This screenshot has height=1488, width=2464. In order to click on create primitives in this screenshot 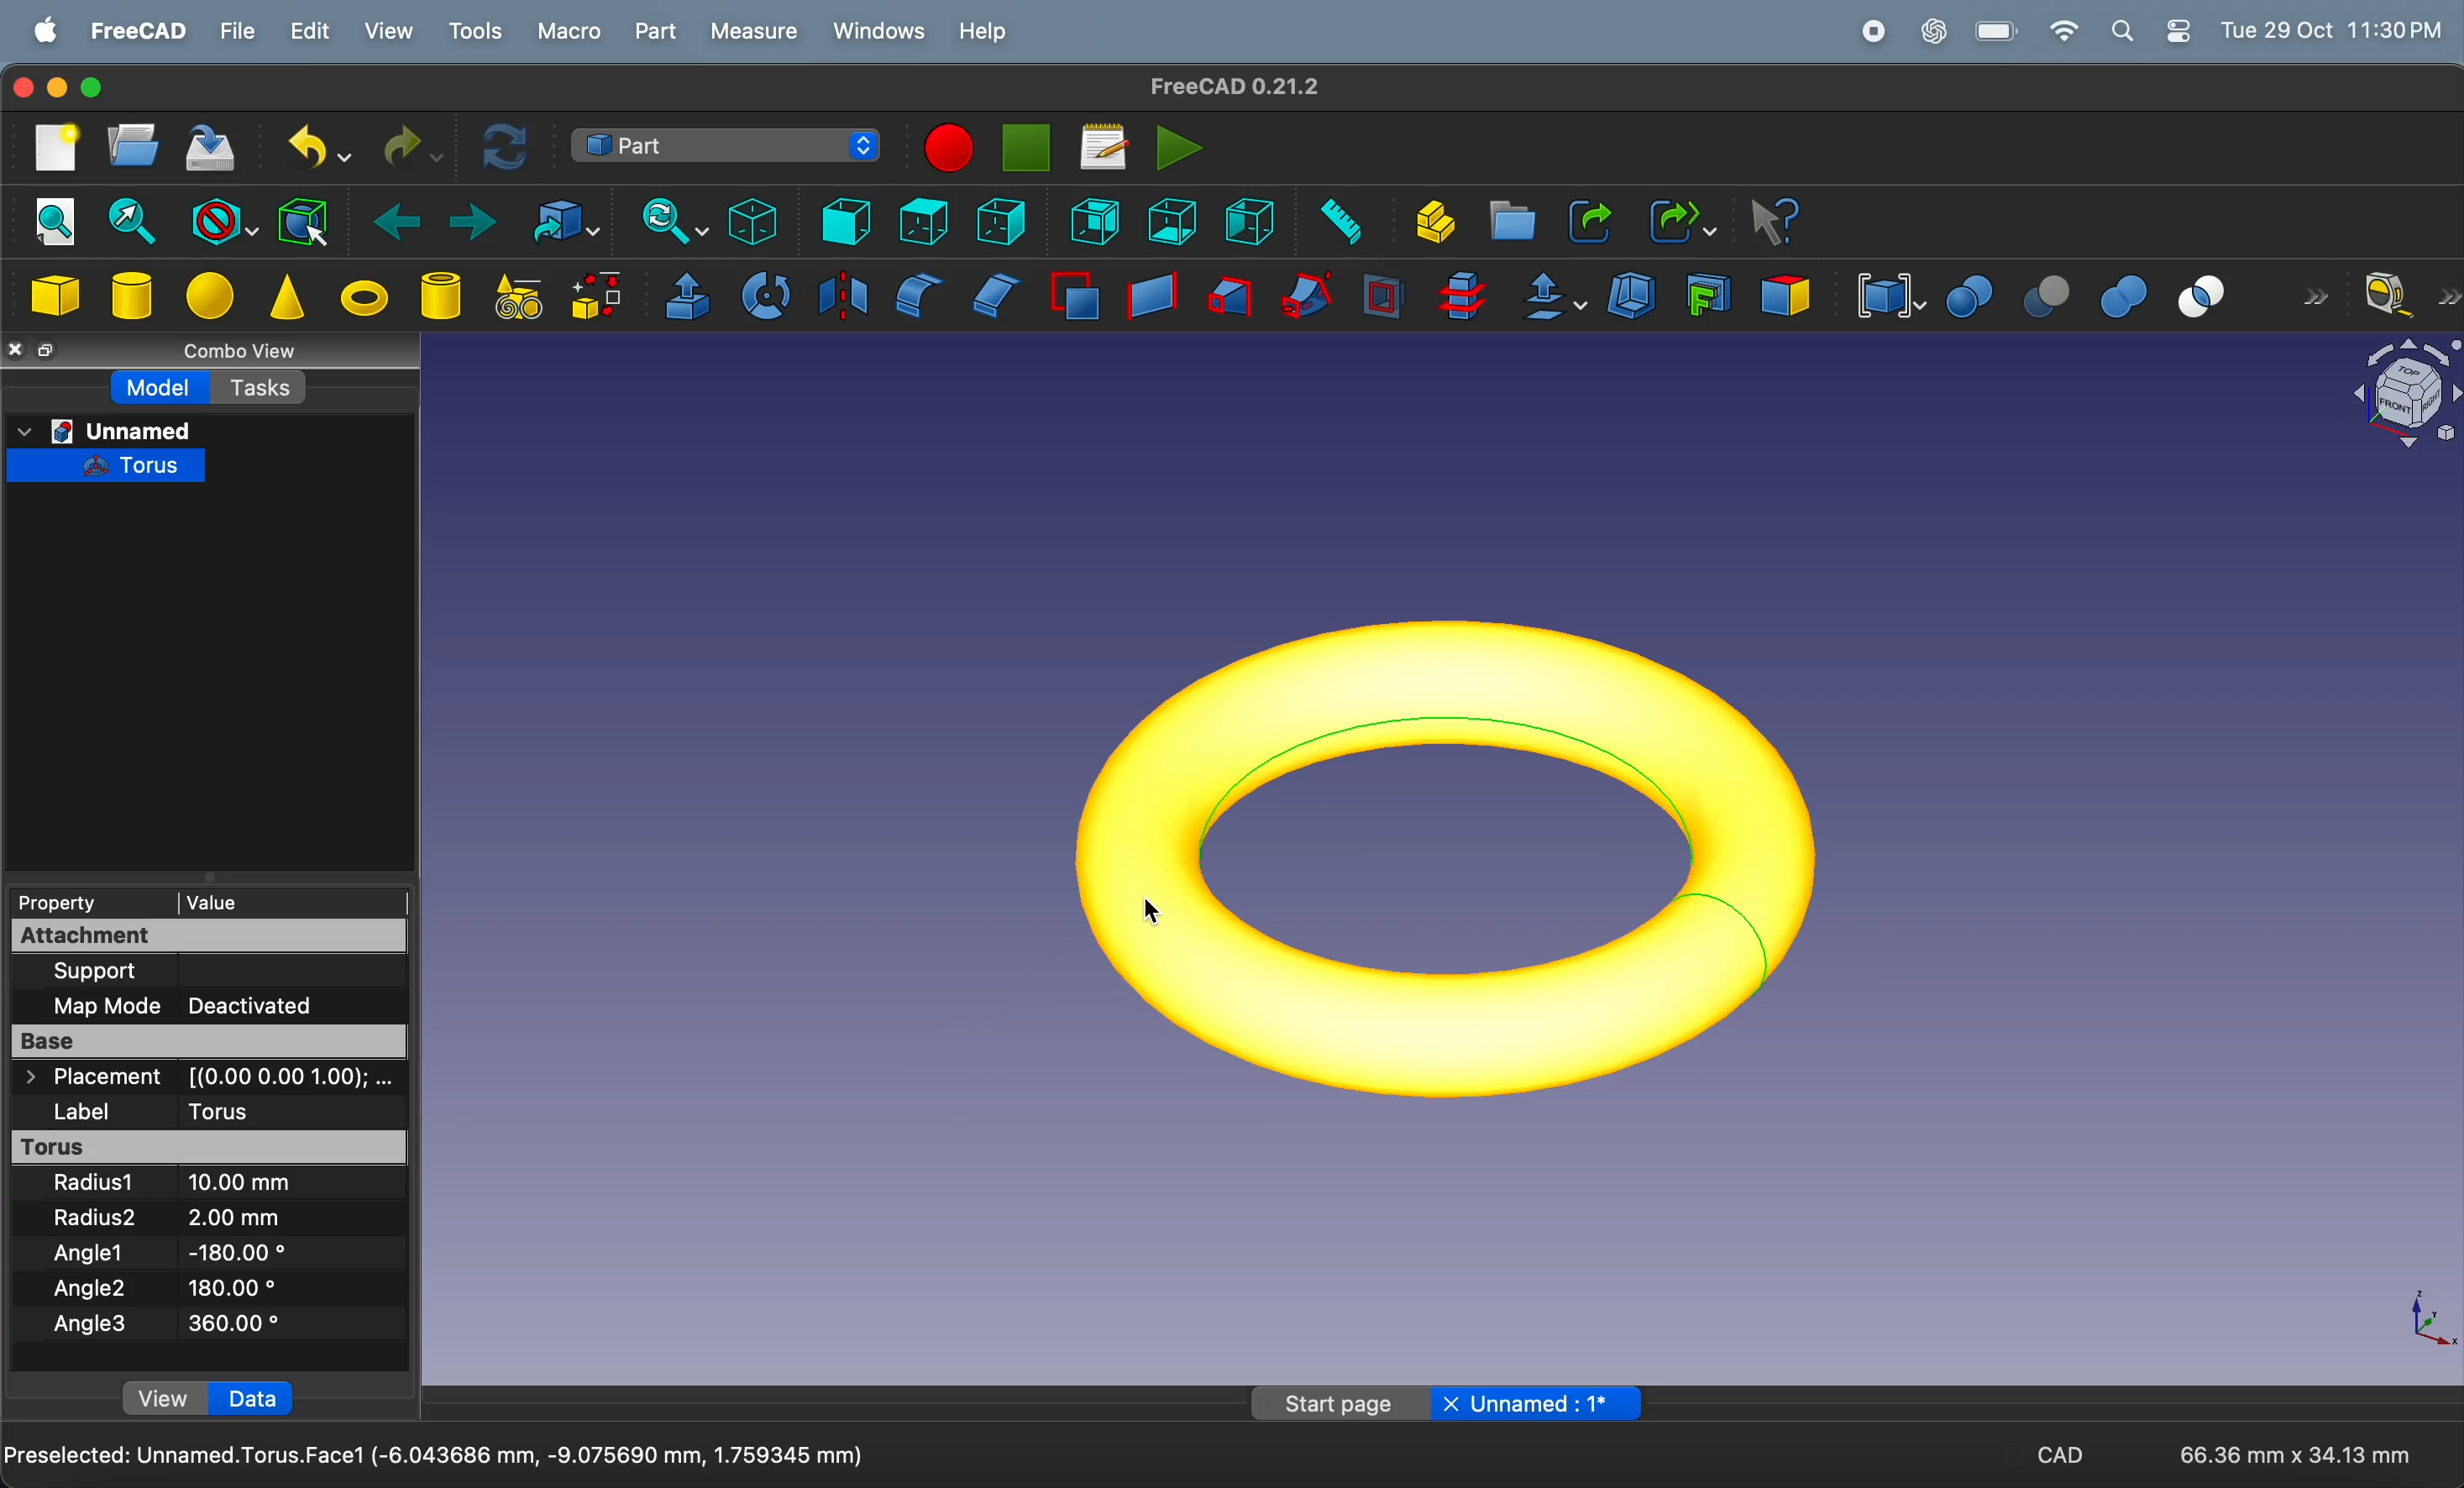, I will do `click(520, 298)`.